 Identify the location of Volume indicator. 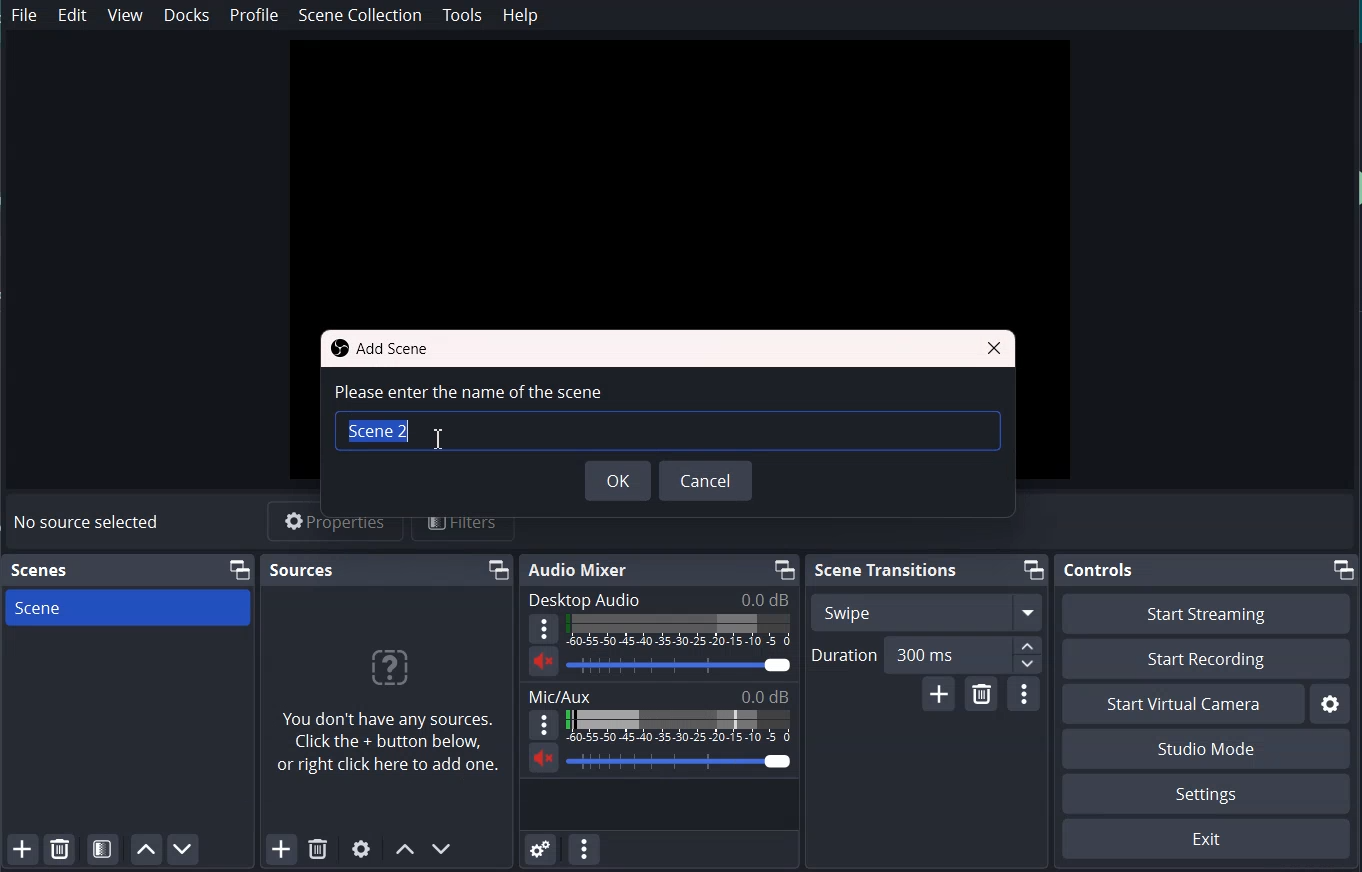
(681, 726).